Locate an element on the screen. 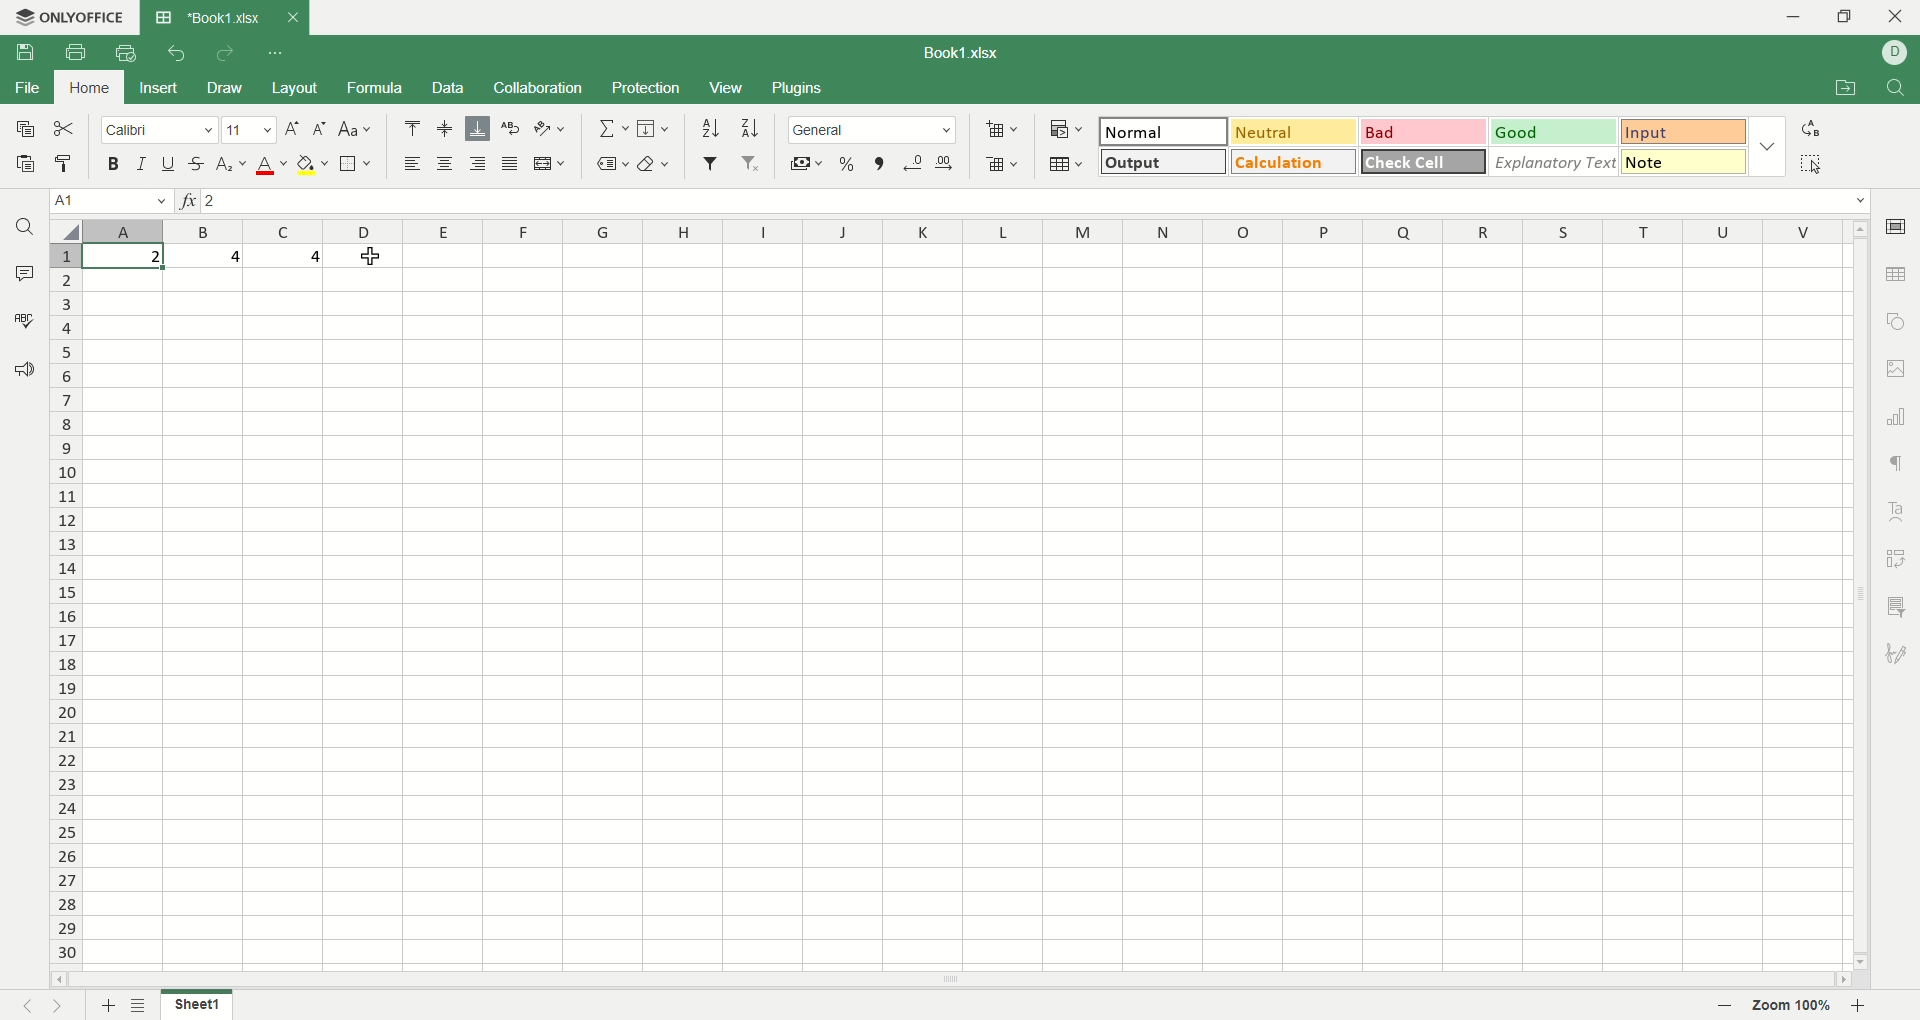 Image resolution: width=1920 pixels, height=1020 pixels. fill is located at coordinates (656, 129).